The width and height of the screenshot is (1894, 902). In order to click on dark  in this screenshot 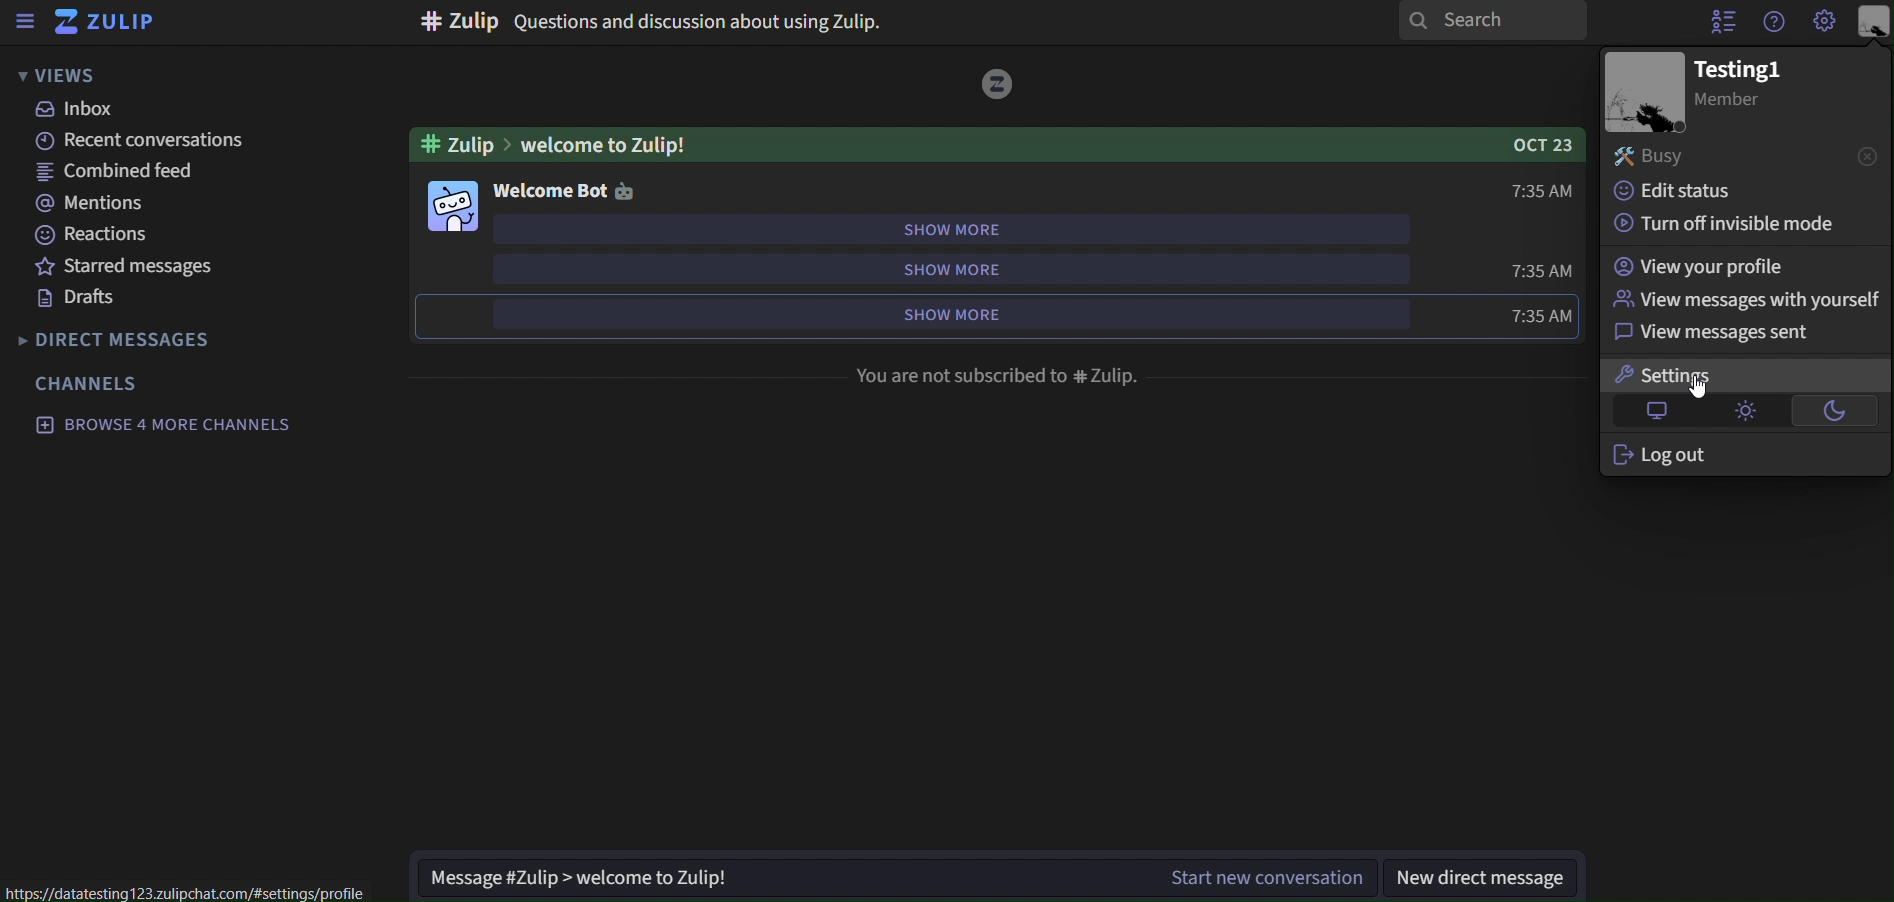, I will do `click(1837, 410)`.